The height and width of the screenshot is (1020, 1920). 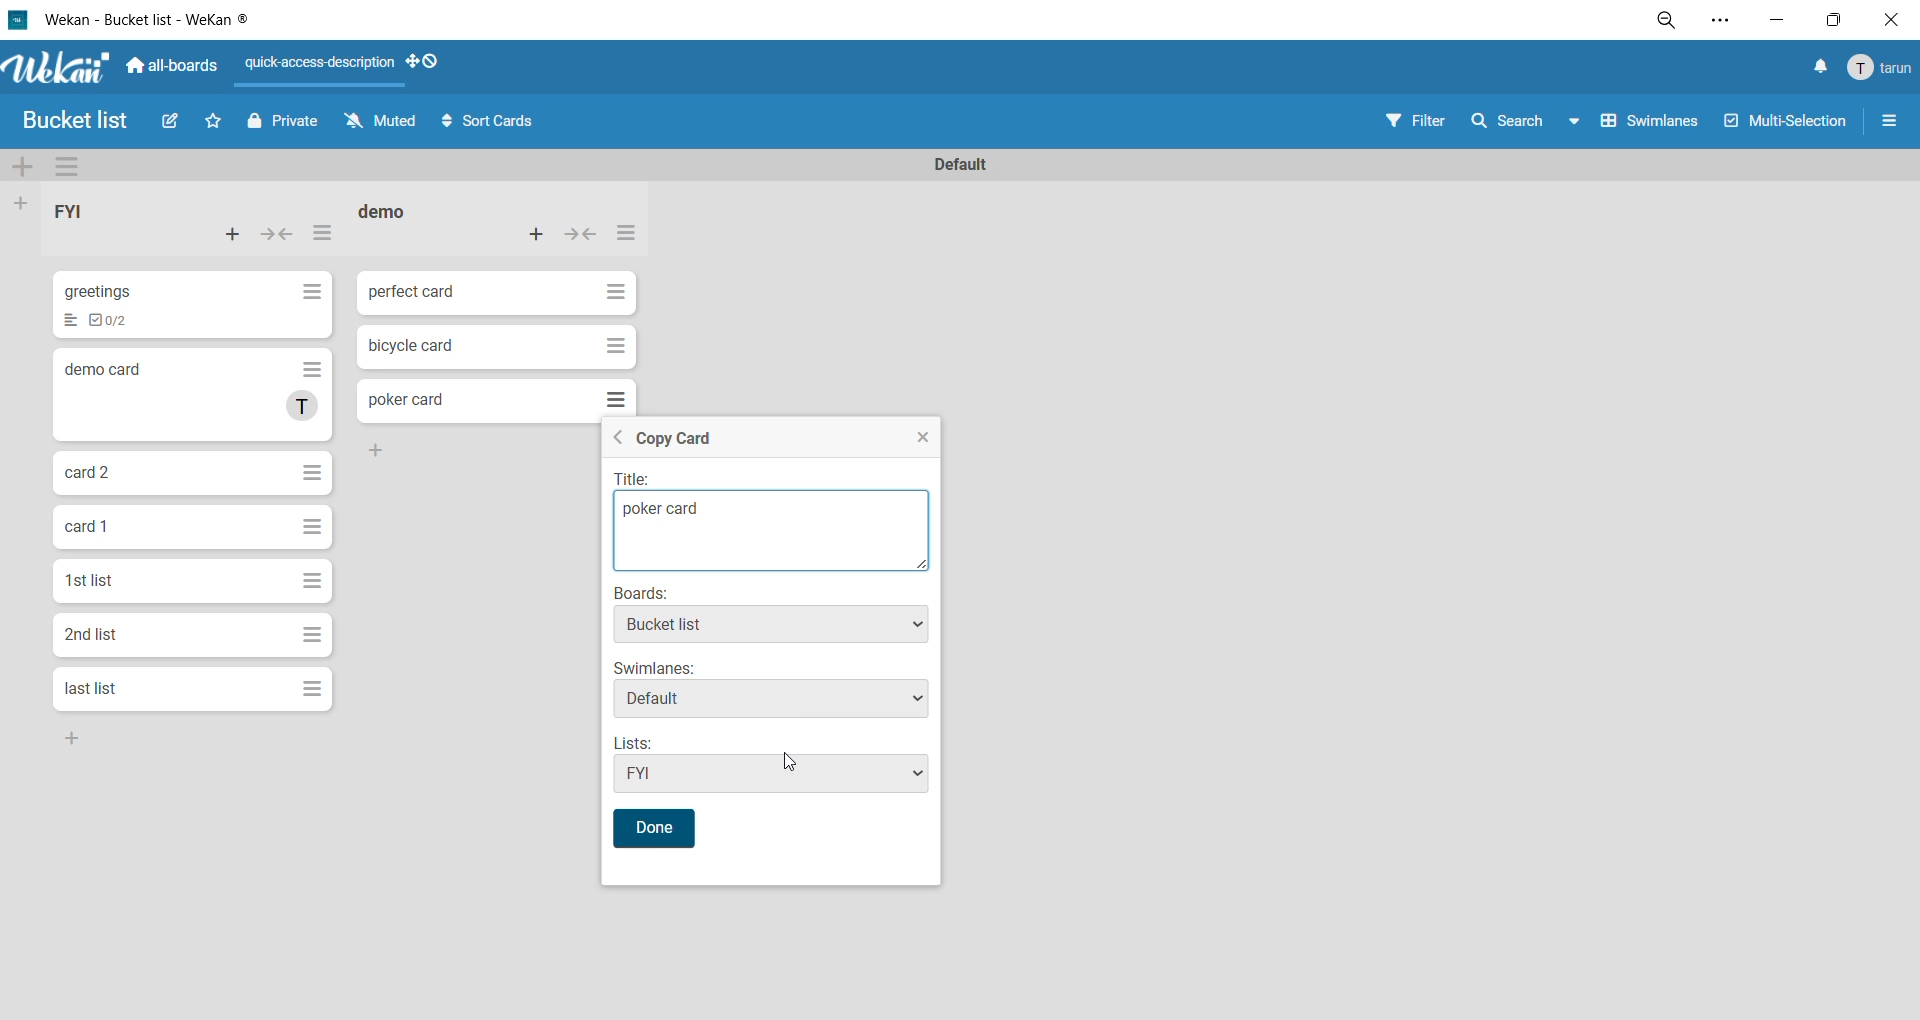 What do you see at coordinates (388, 447) in the screenshot?
I see `Add Button` at bounding box center [388, 447].